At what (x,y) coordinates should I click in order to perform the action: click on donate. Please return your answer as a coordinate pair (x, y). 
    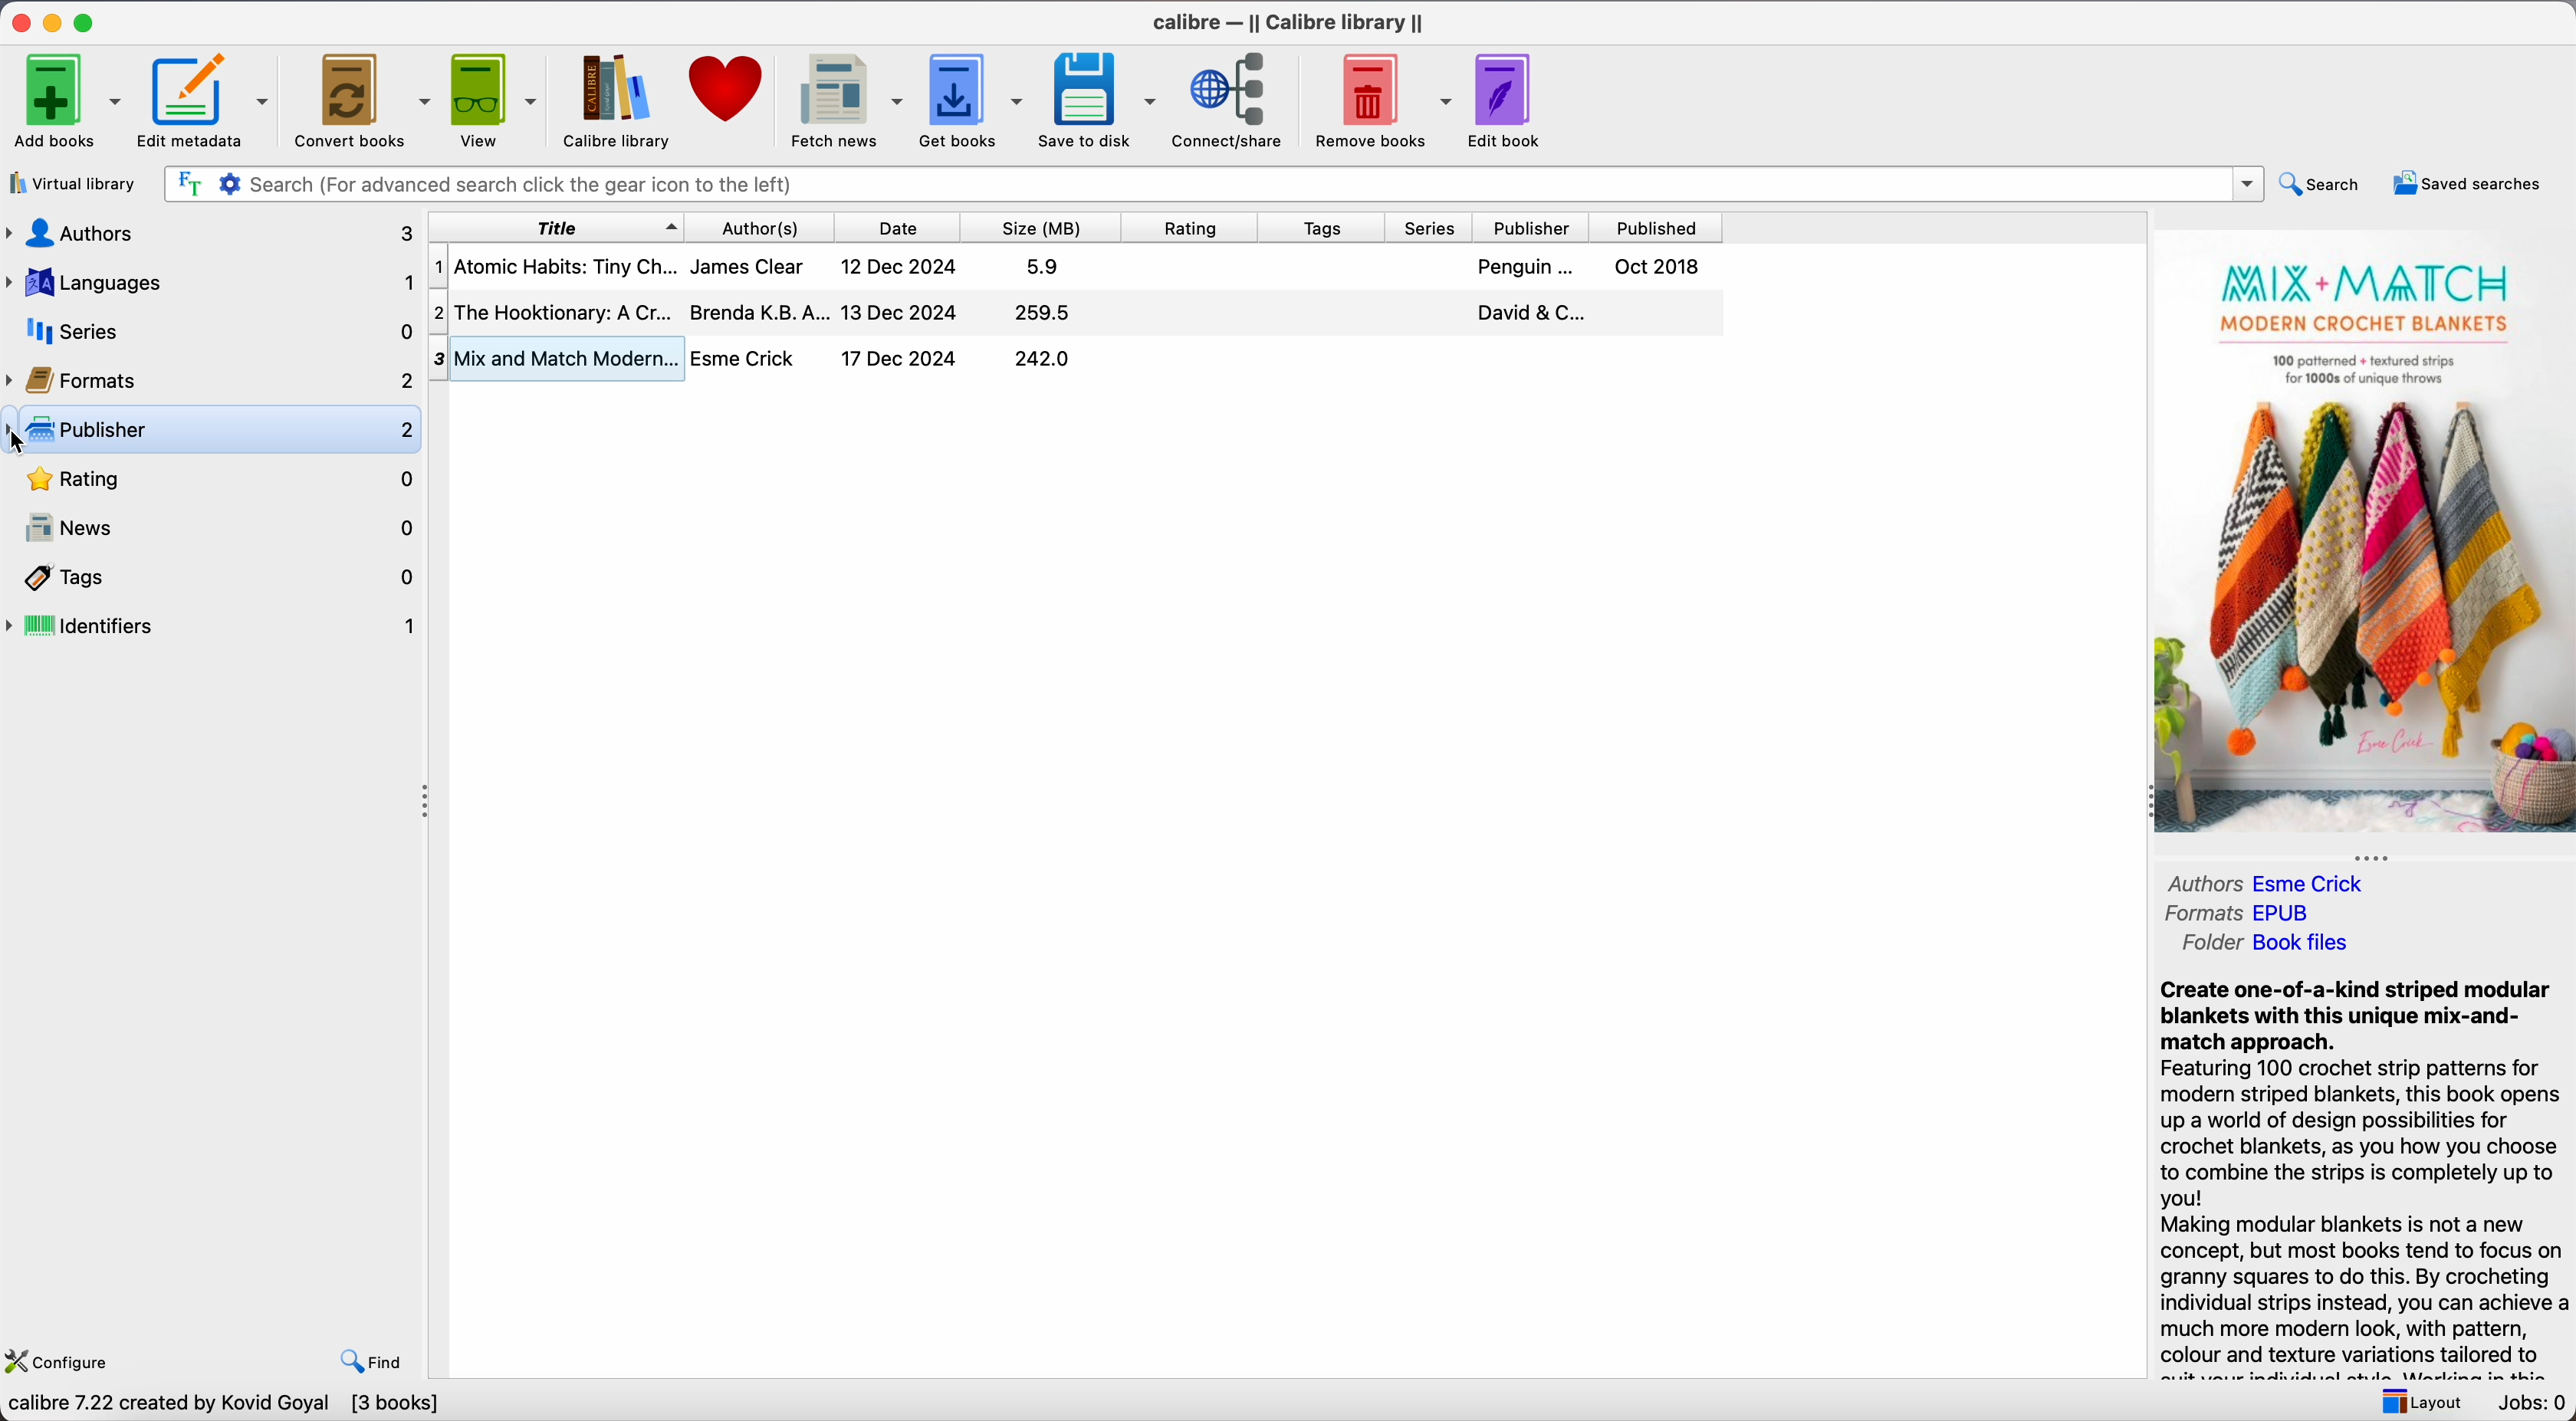
    Looking at the image, I should click on (728, 91).